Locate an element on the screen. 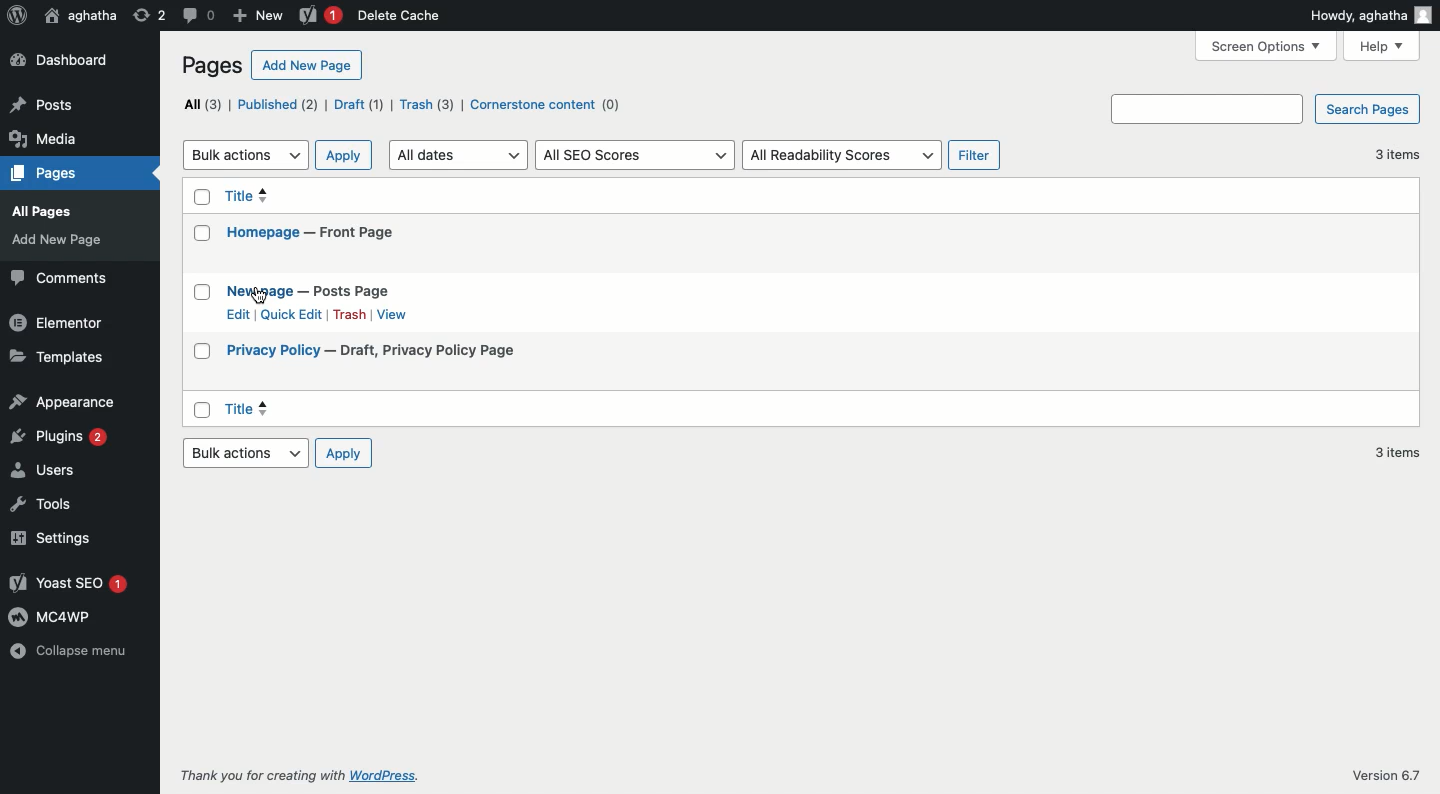  Cornerstone content is located at coordinates (542, 105).